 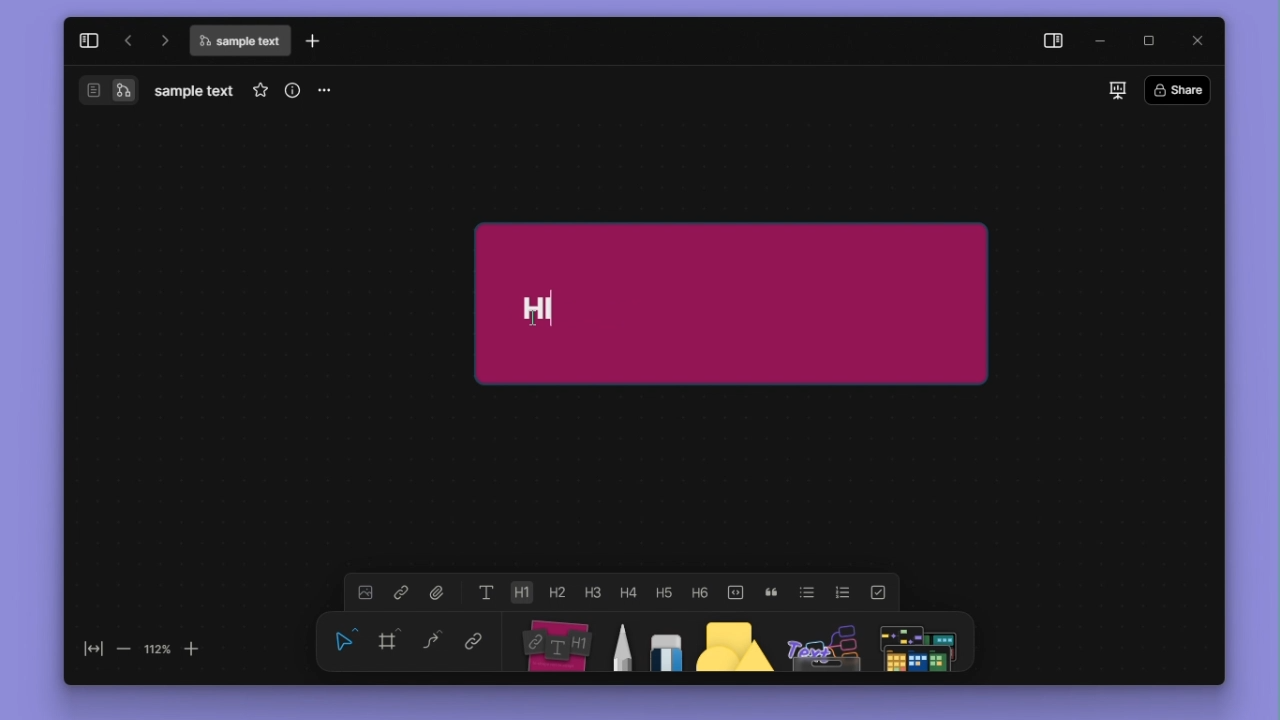 I want to click on minimize, so click(x=1102, y=42).